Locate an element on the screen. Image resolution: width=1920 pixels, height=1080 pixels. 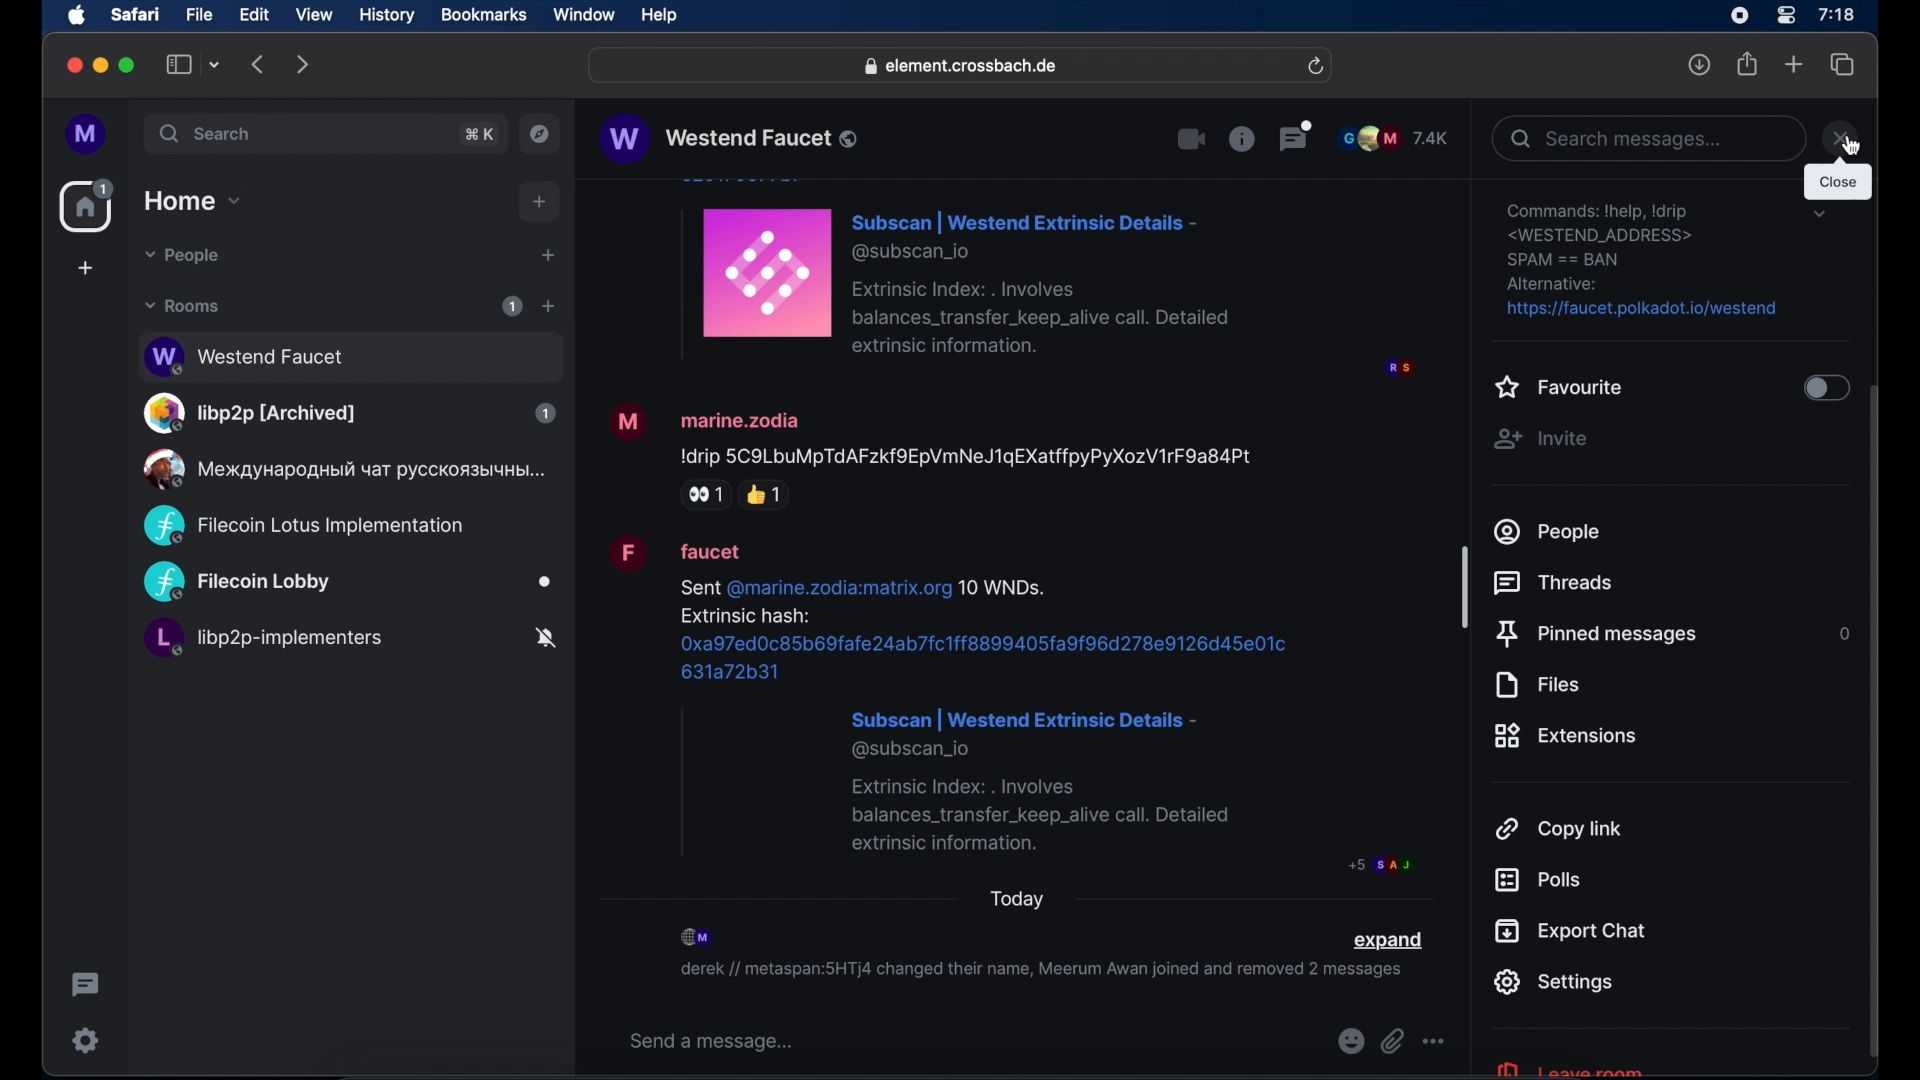
profile is located at coordinates (87, 135).